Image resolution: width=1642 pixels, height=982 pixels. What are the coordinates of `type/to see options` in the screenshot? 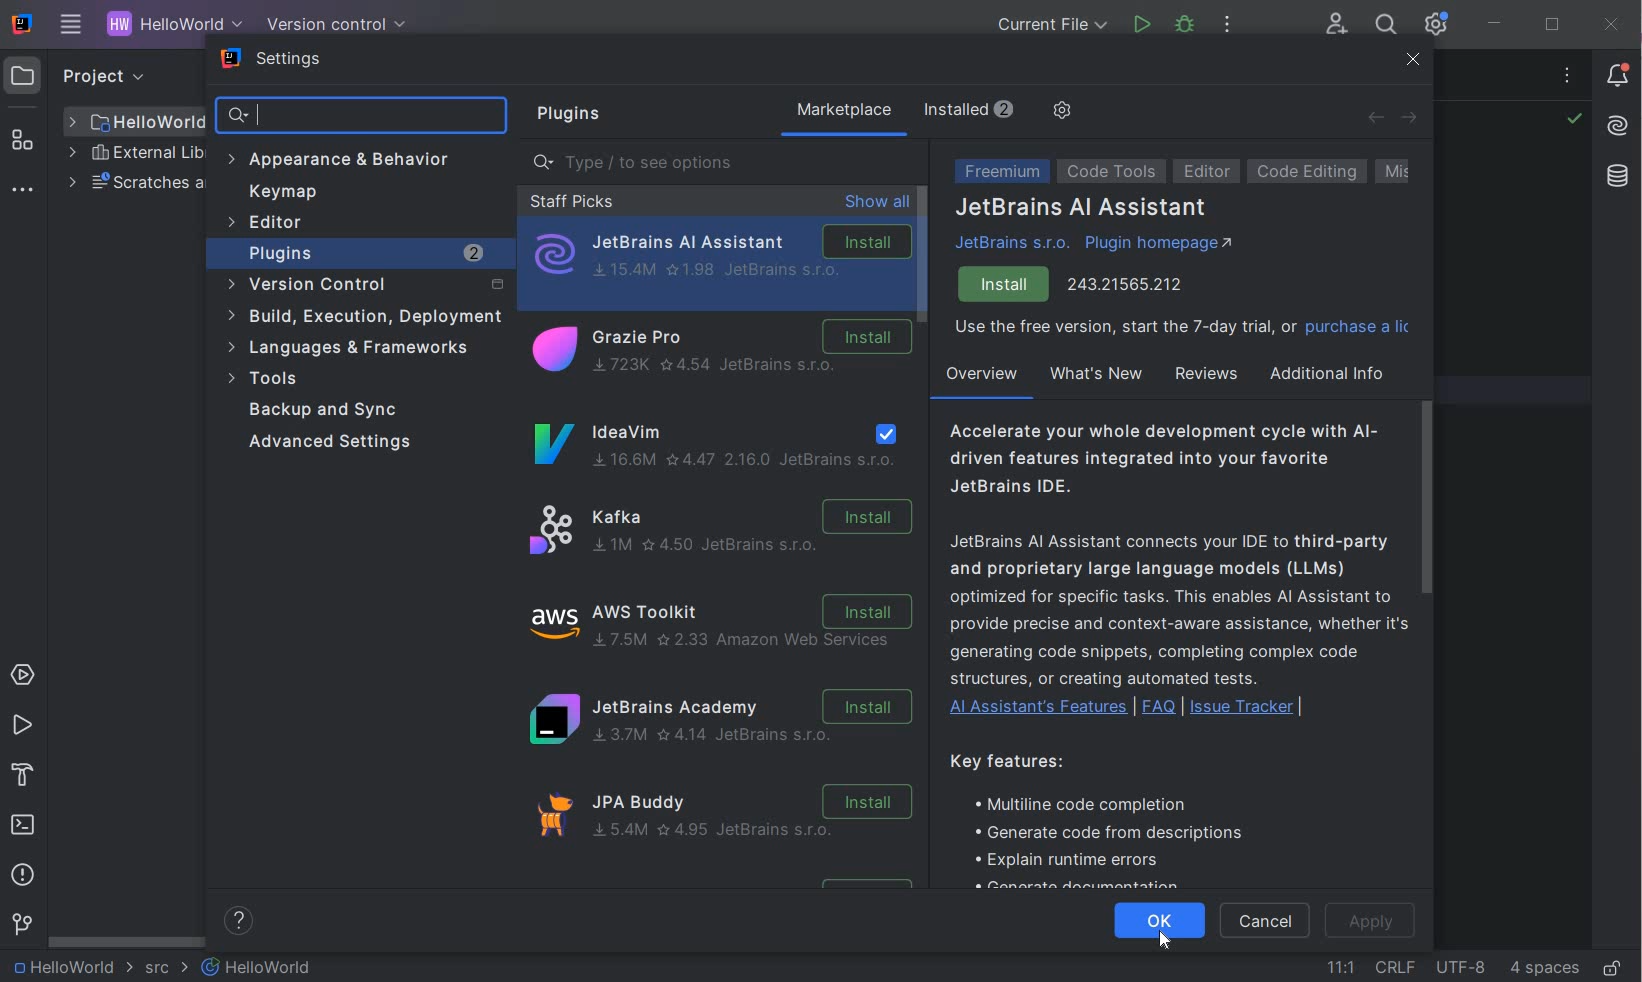 It's located at (725, 163).